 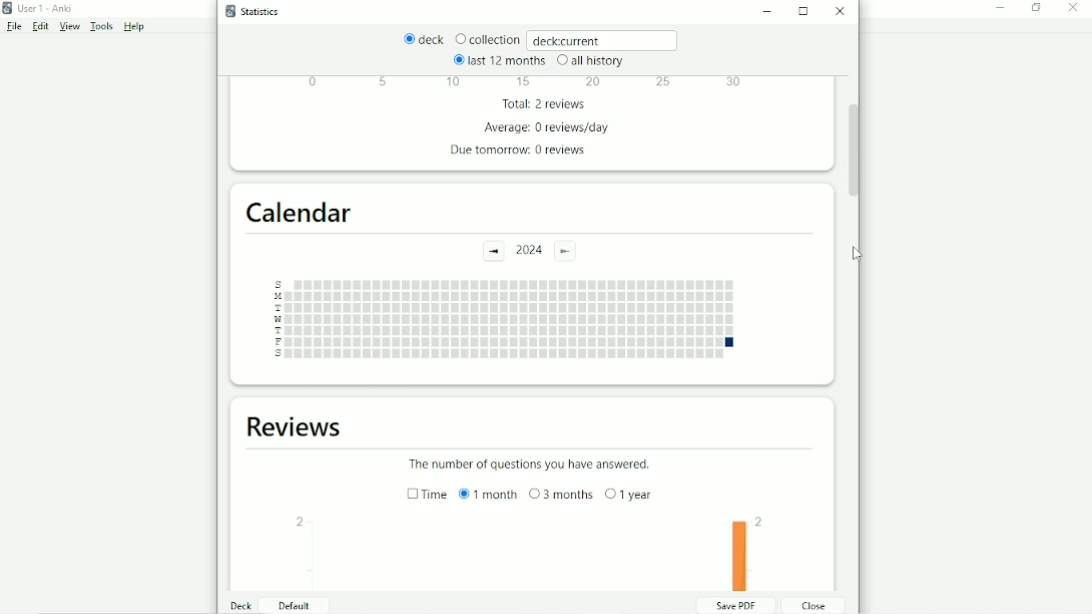 I want to click on 1 month, so click(x=488, y=495).